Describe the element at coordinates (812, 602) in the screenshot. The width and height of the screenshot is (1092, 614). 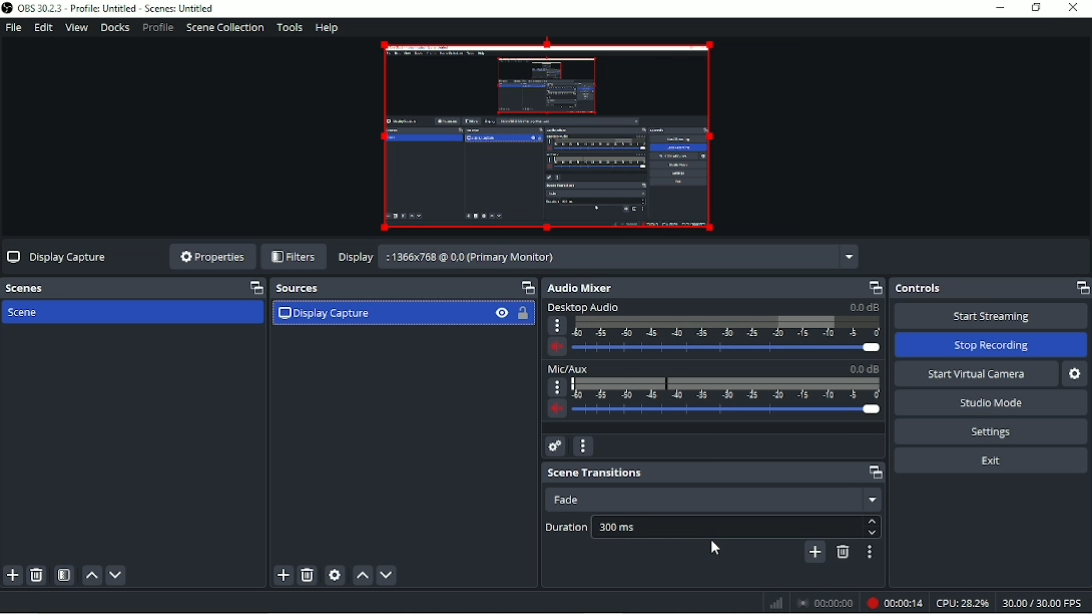
I see `` at that location.